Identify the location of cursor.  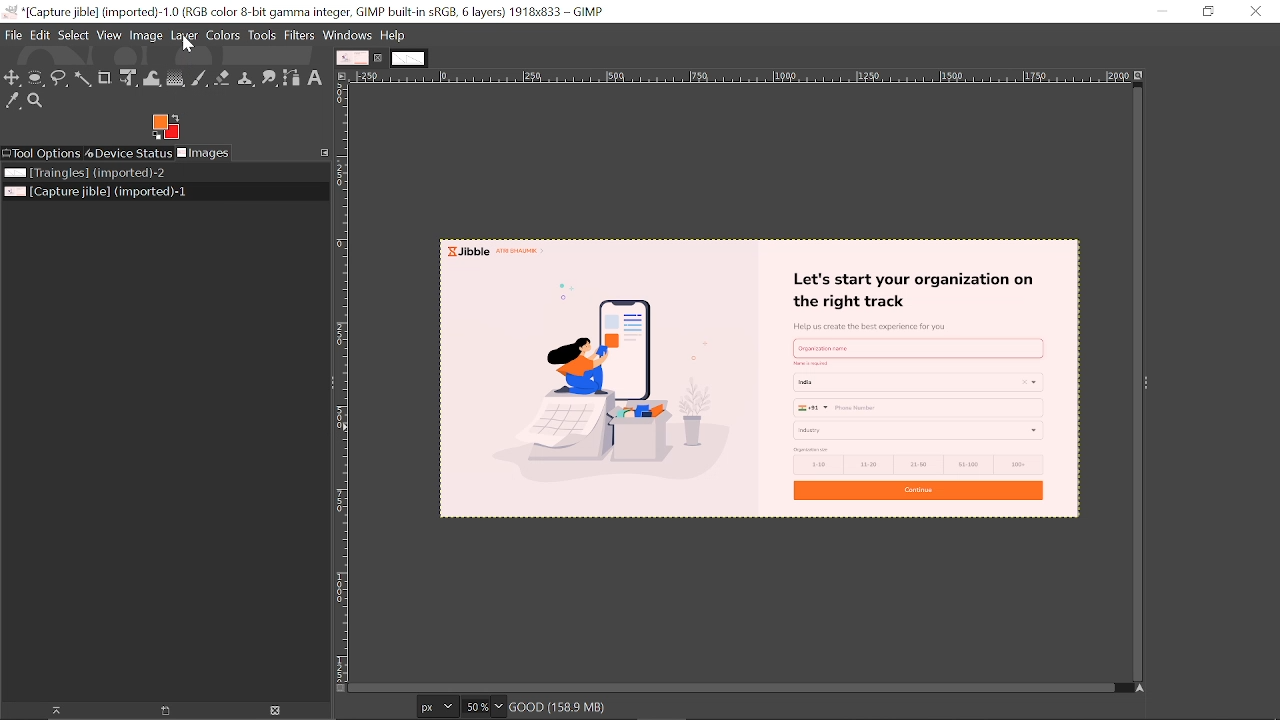
(188, 47).